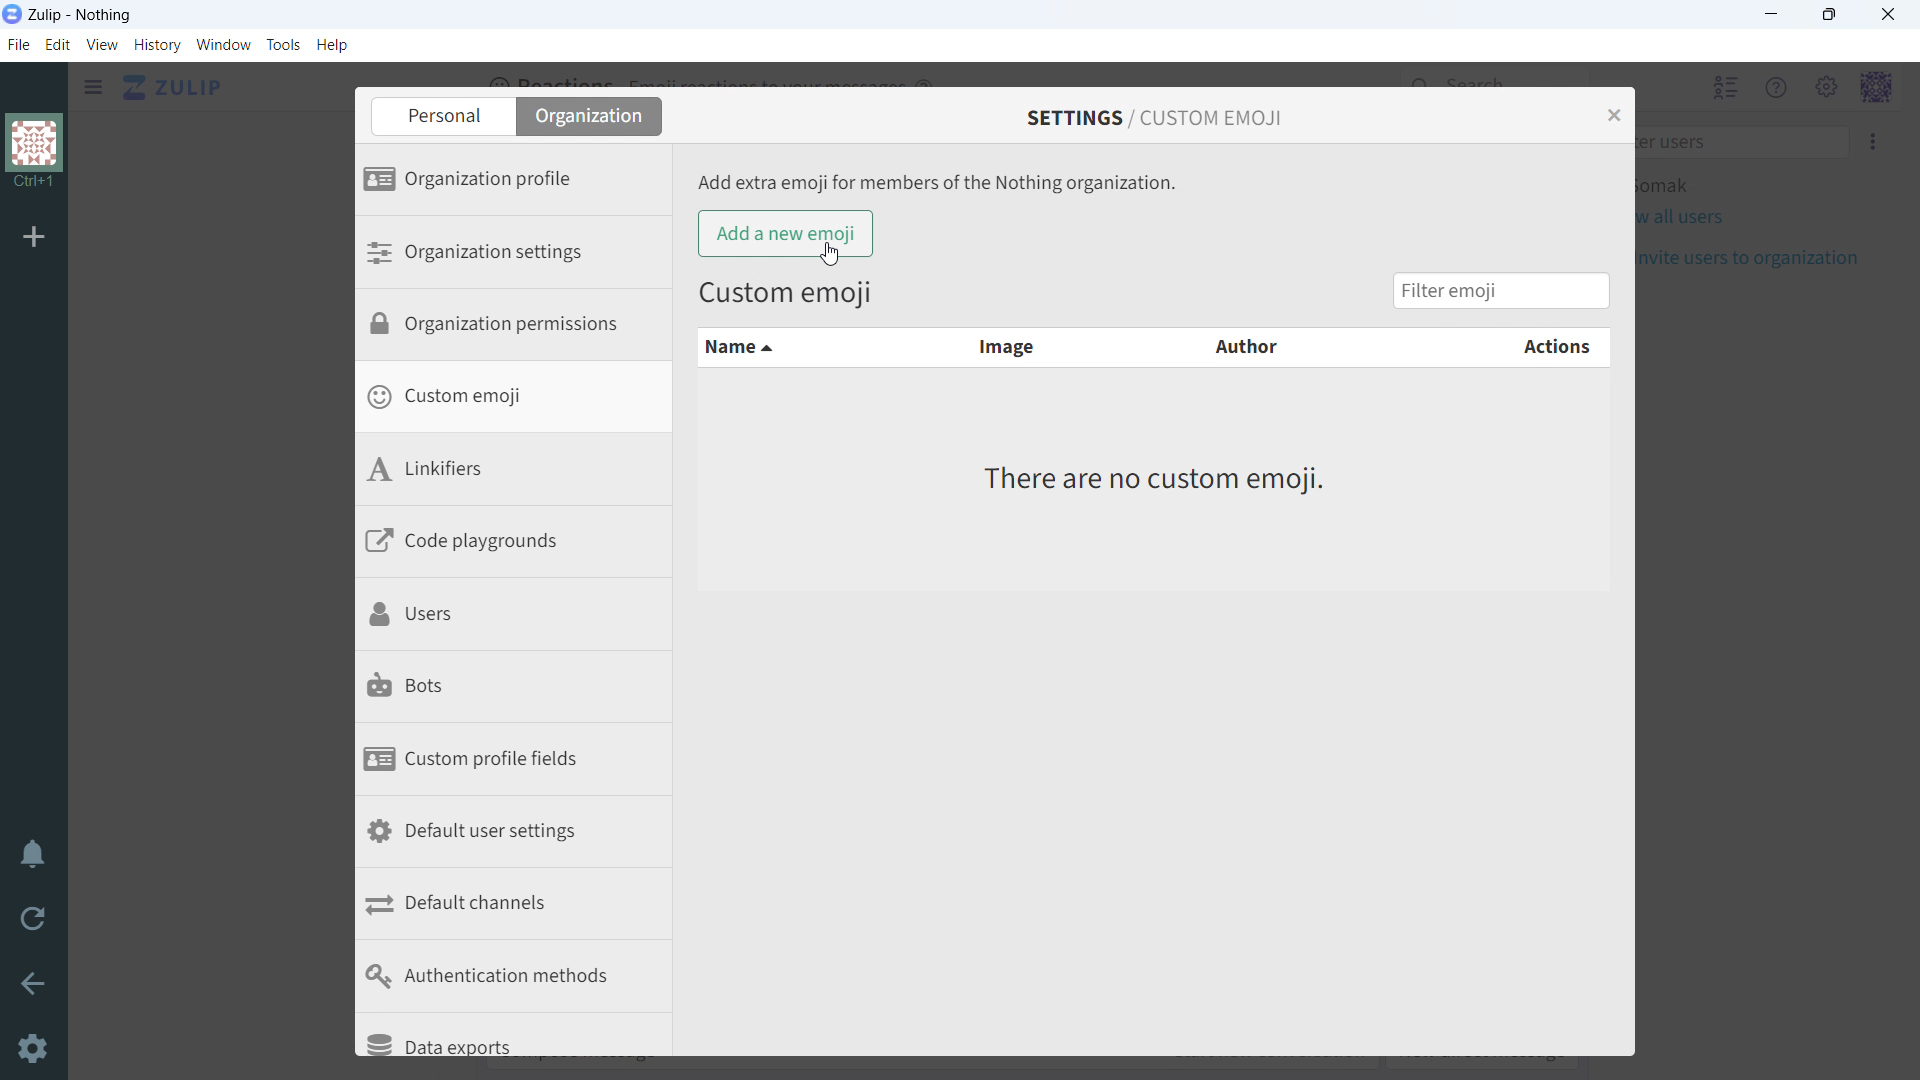  What do you see at coordinates (832, 254) in the screenshot?
I see `cursor` at bounding box center [832, 254].